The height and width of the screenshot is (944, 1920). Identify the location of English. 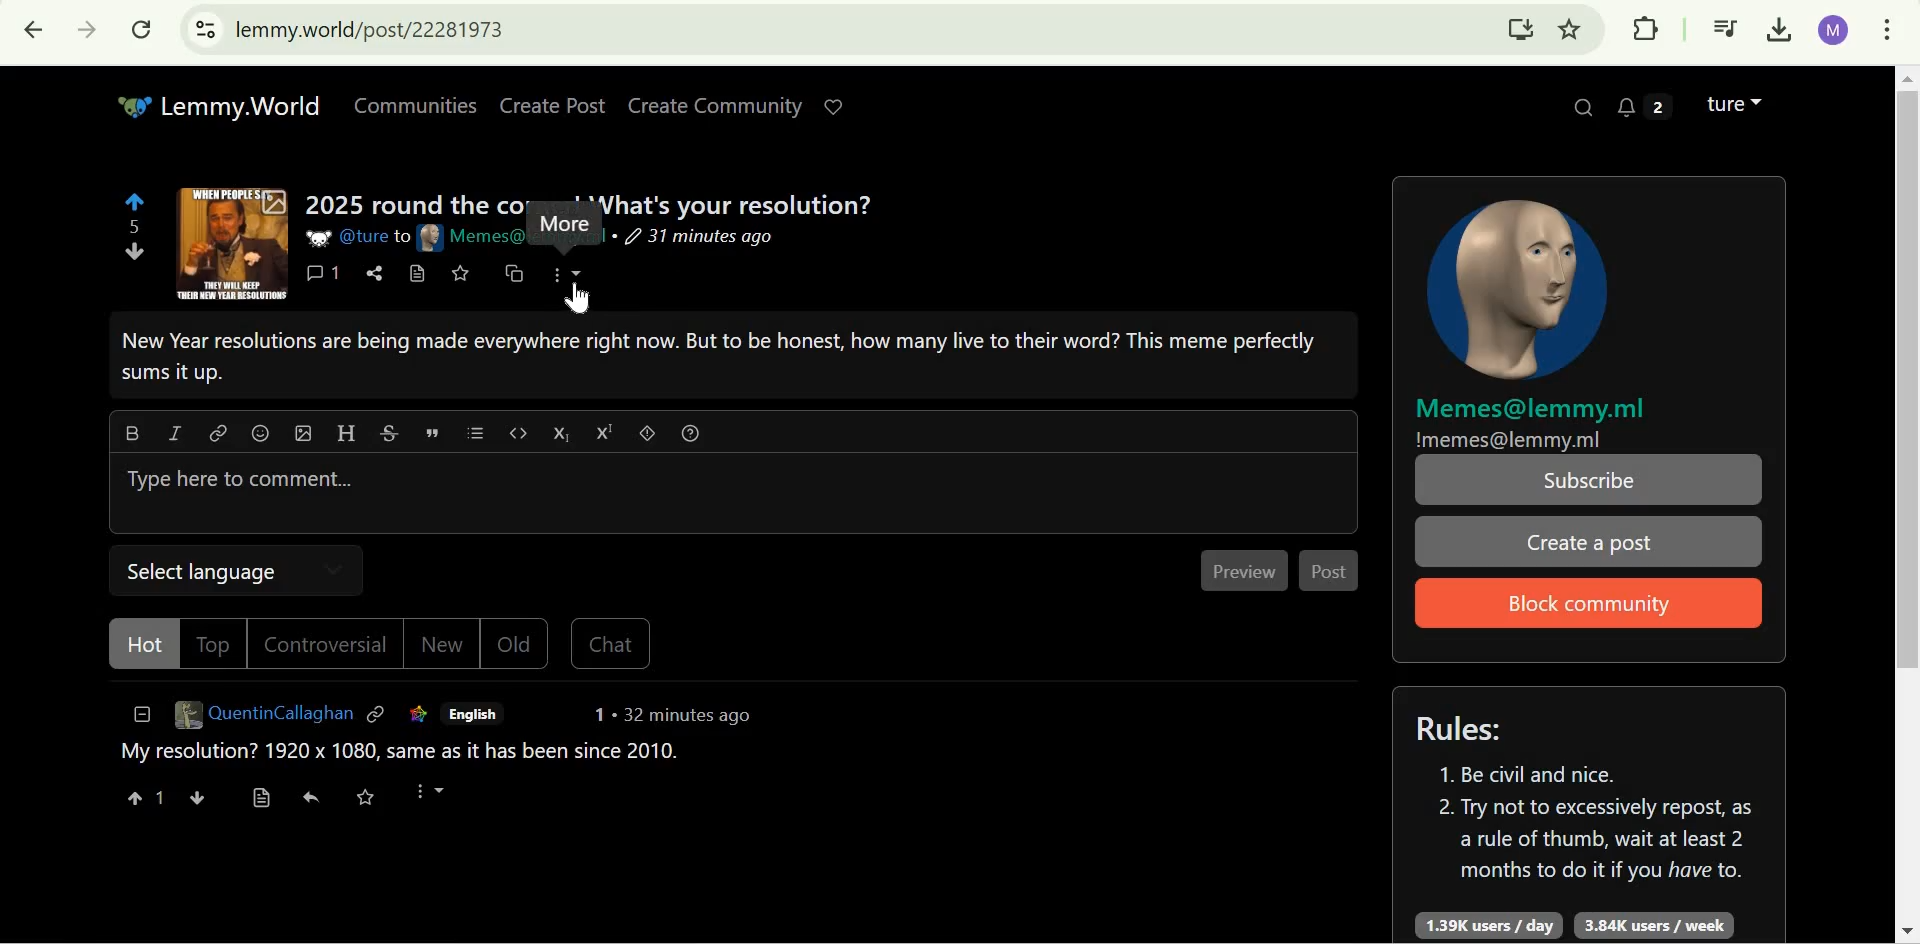
(476, 715).